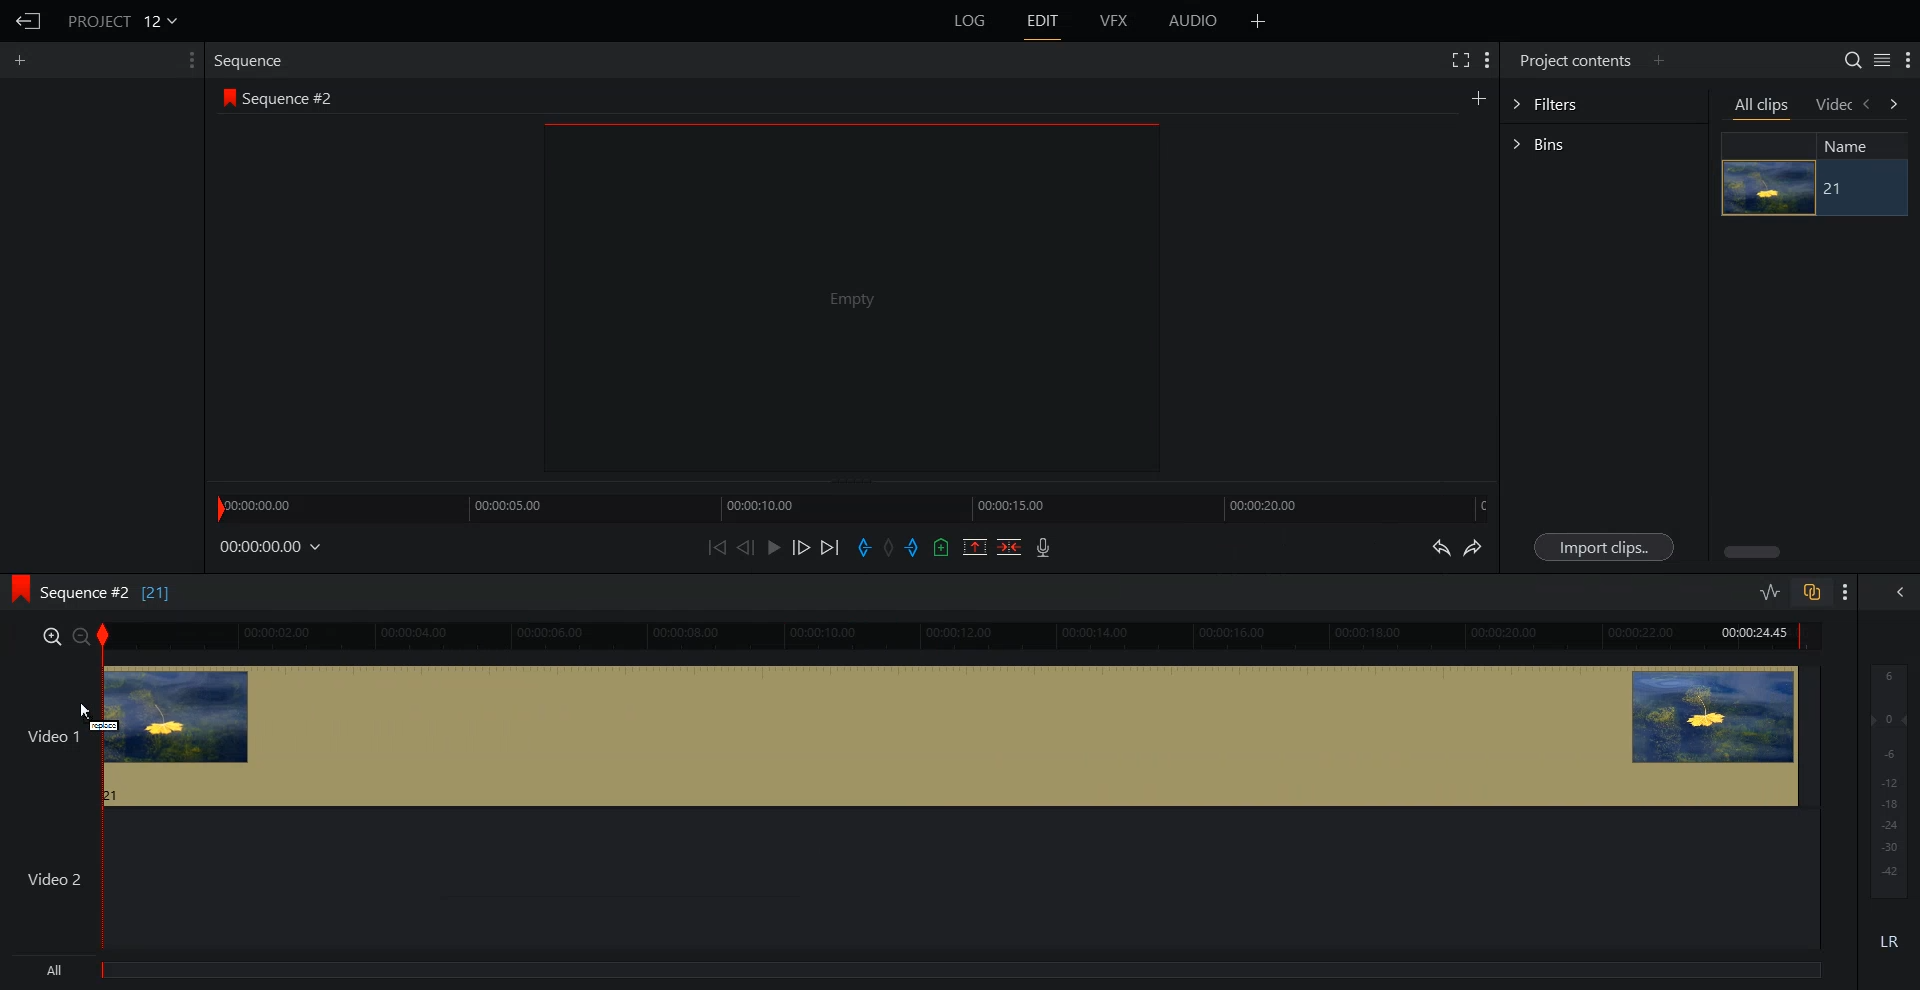 Image resolution: width=1920 pixels, height=990 pixels. What do you see at coordinates (1115, 21) in the screenshot?
I see `VFX` at bounding box center [1115, 21].